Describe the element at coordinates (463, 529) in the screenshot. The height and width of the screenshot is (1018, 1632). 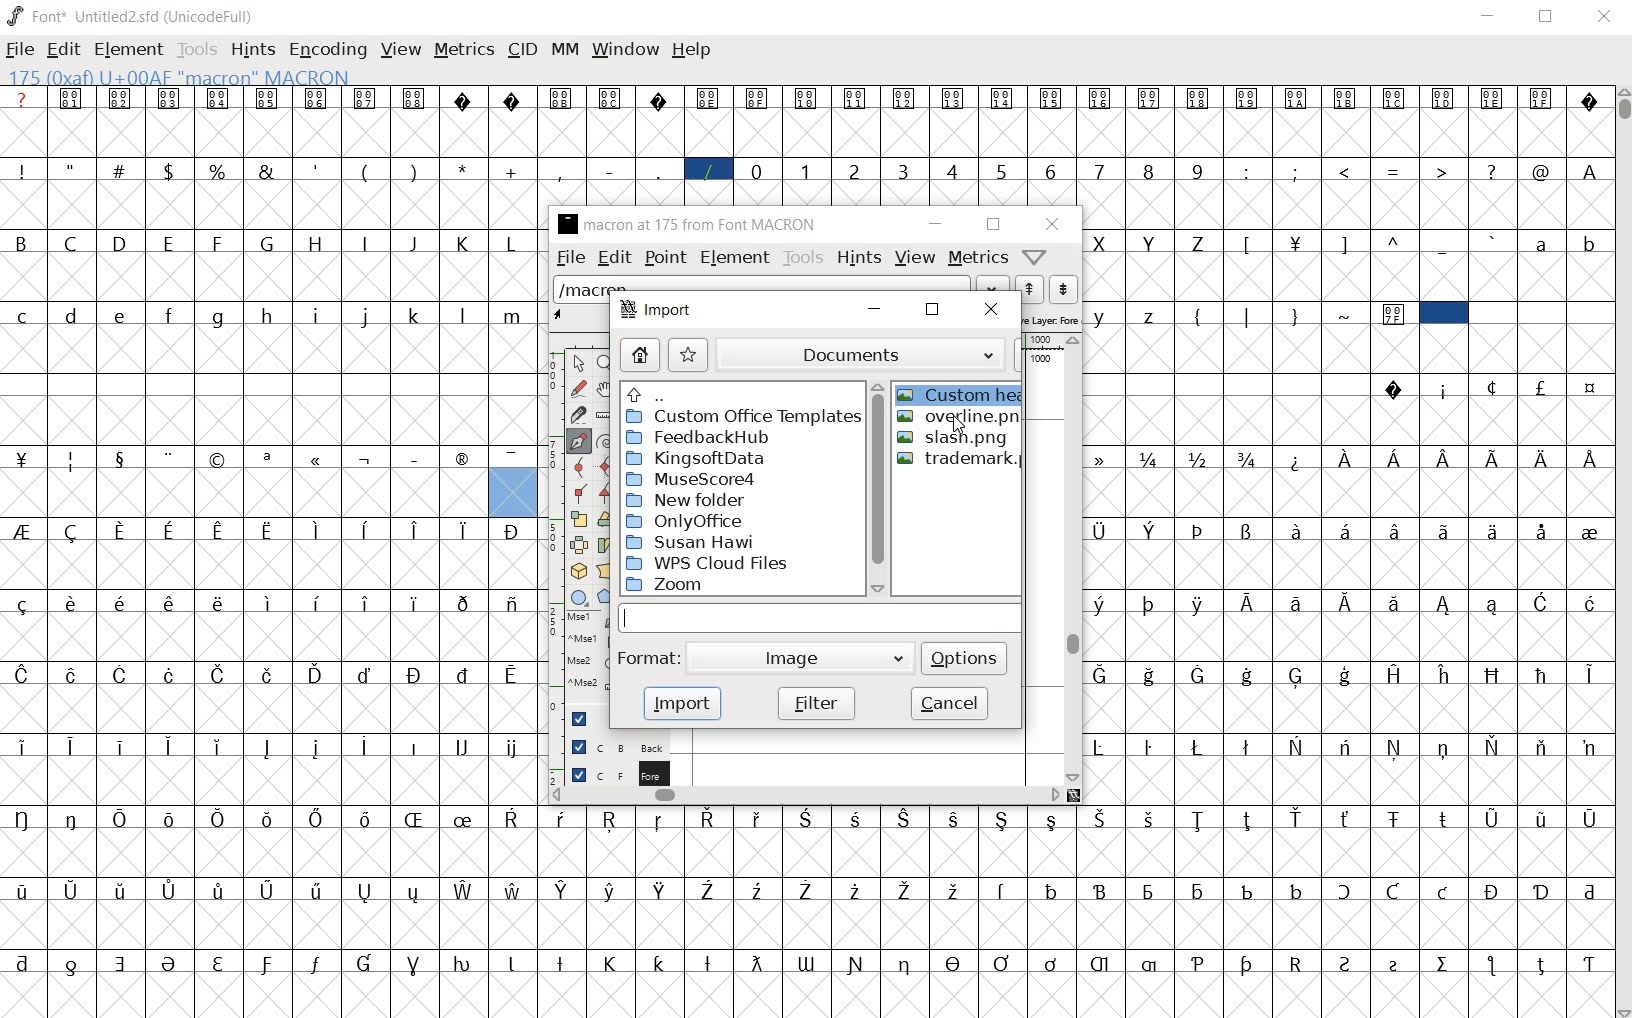
I see `Symbol` at that location.